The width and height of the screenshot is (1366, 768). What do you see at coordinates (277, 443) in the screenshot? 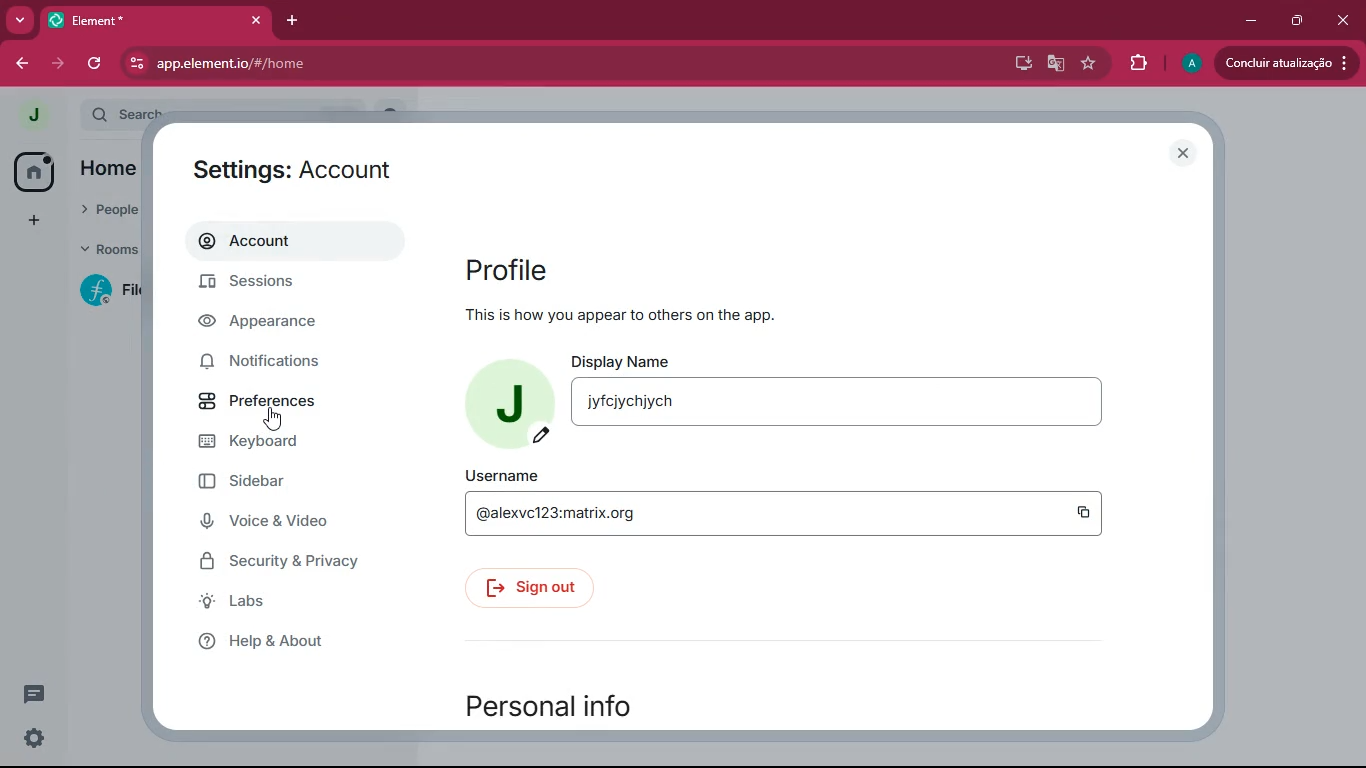
I see `keyboard` at bounding box center [277, 443].